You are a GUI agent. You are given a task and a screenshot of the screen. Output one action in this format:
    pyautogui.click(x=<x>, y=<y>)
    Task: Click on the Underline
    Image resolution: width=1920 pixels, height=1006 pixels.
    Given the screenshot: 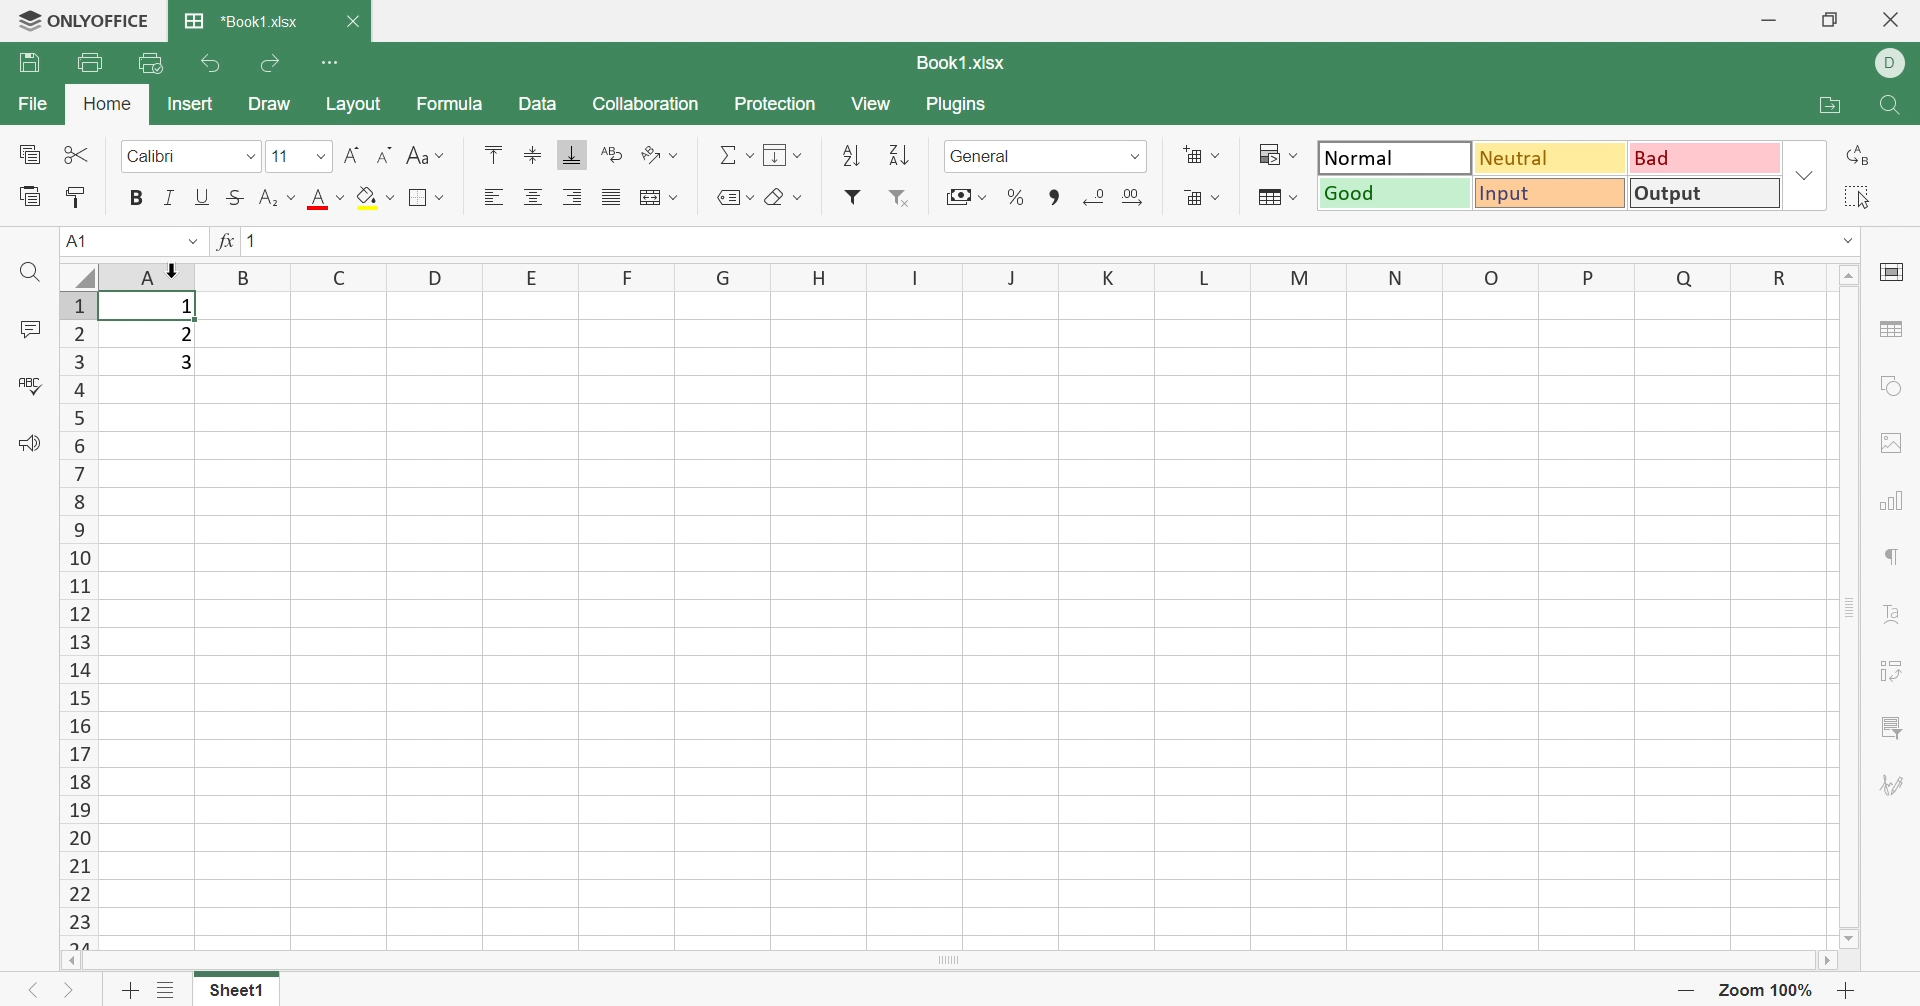 What is the action you would take?
    pyautogui.click(x=203, y=198)
    